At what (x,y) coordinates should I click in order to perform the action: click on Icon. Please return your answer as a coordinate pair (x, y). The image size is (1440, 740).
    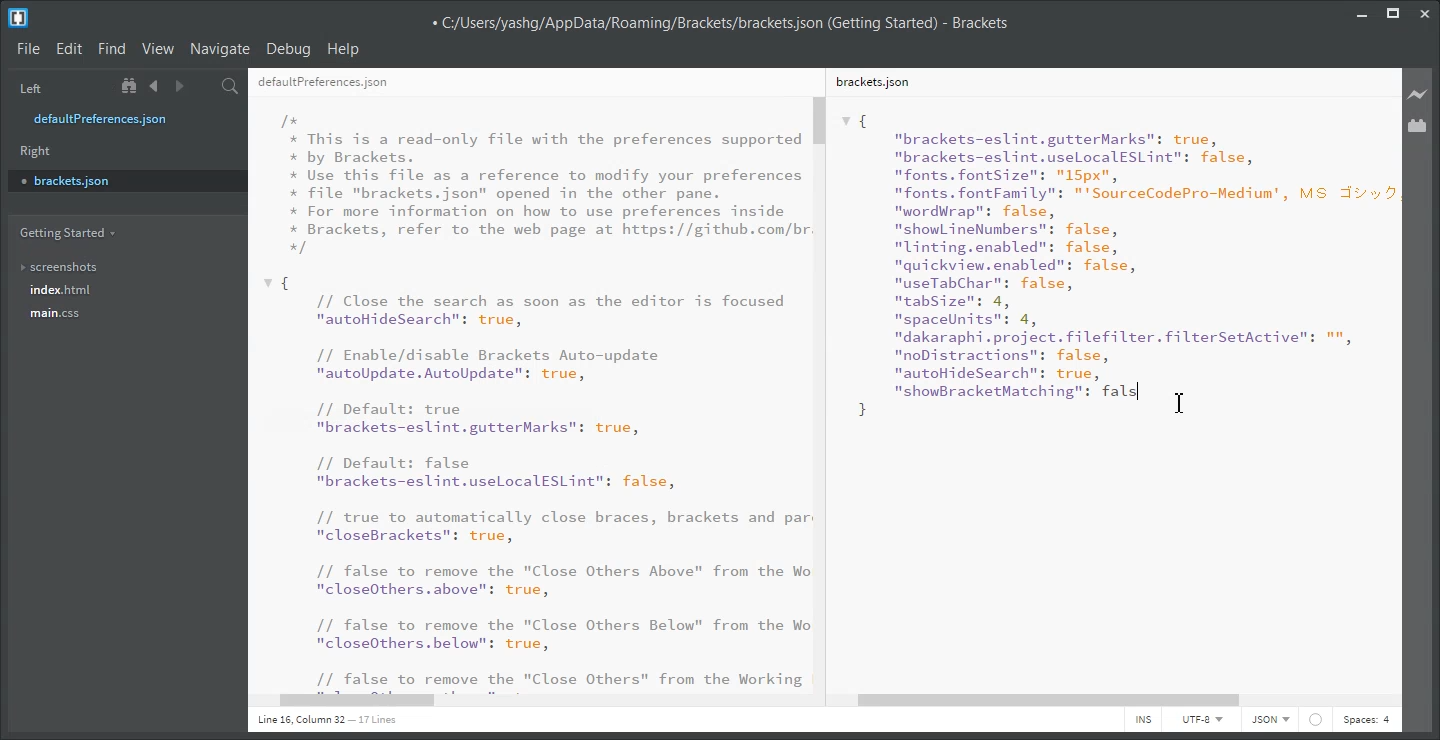
    Looking at the image, I should click on (1316, 720).